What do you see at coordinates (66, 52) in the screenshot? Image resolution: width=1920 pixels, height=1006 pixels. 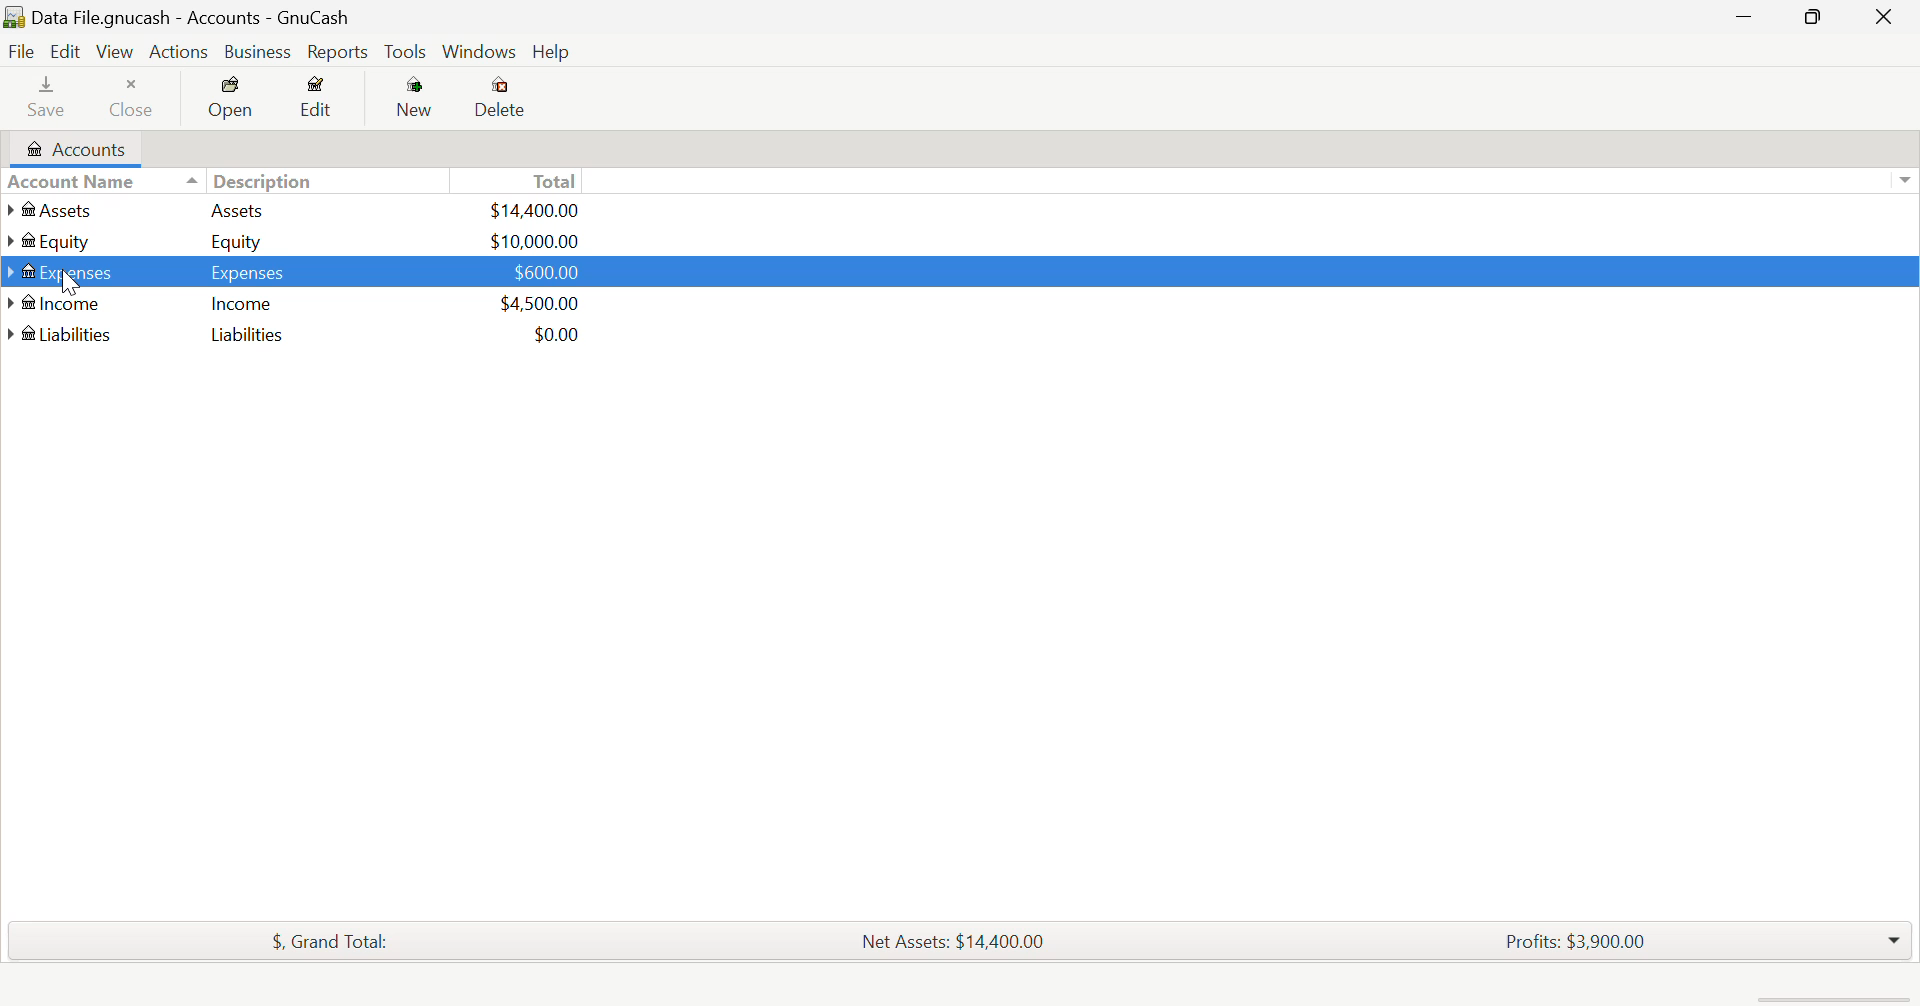 I see `Edit` at bounding box center [66, 52].